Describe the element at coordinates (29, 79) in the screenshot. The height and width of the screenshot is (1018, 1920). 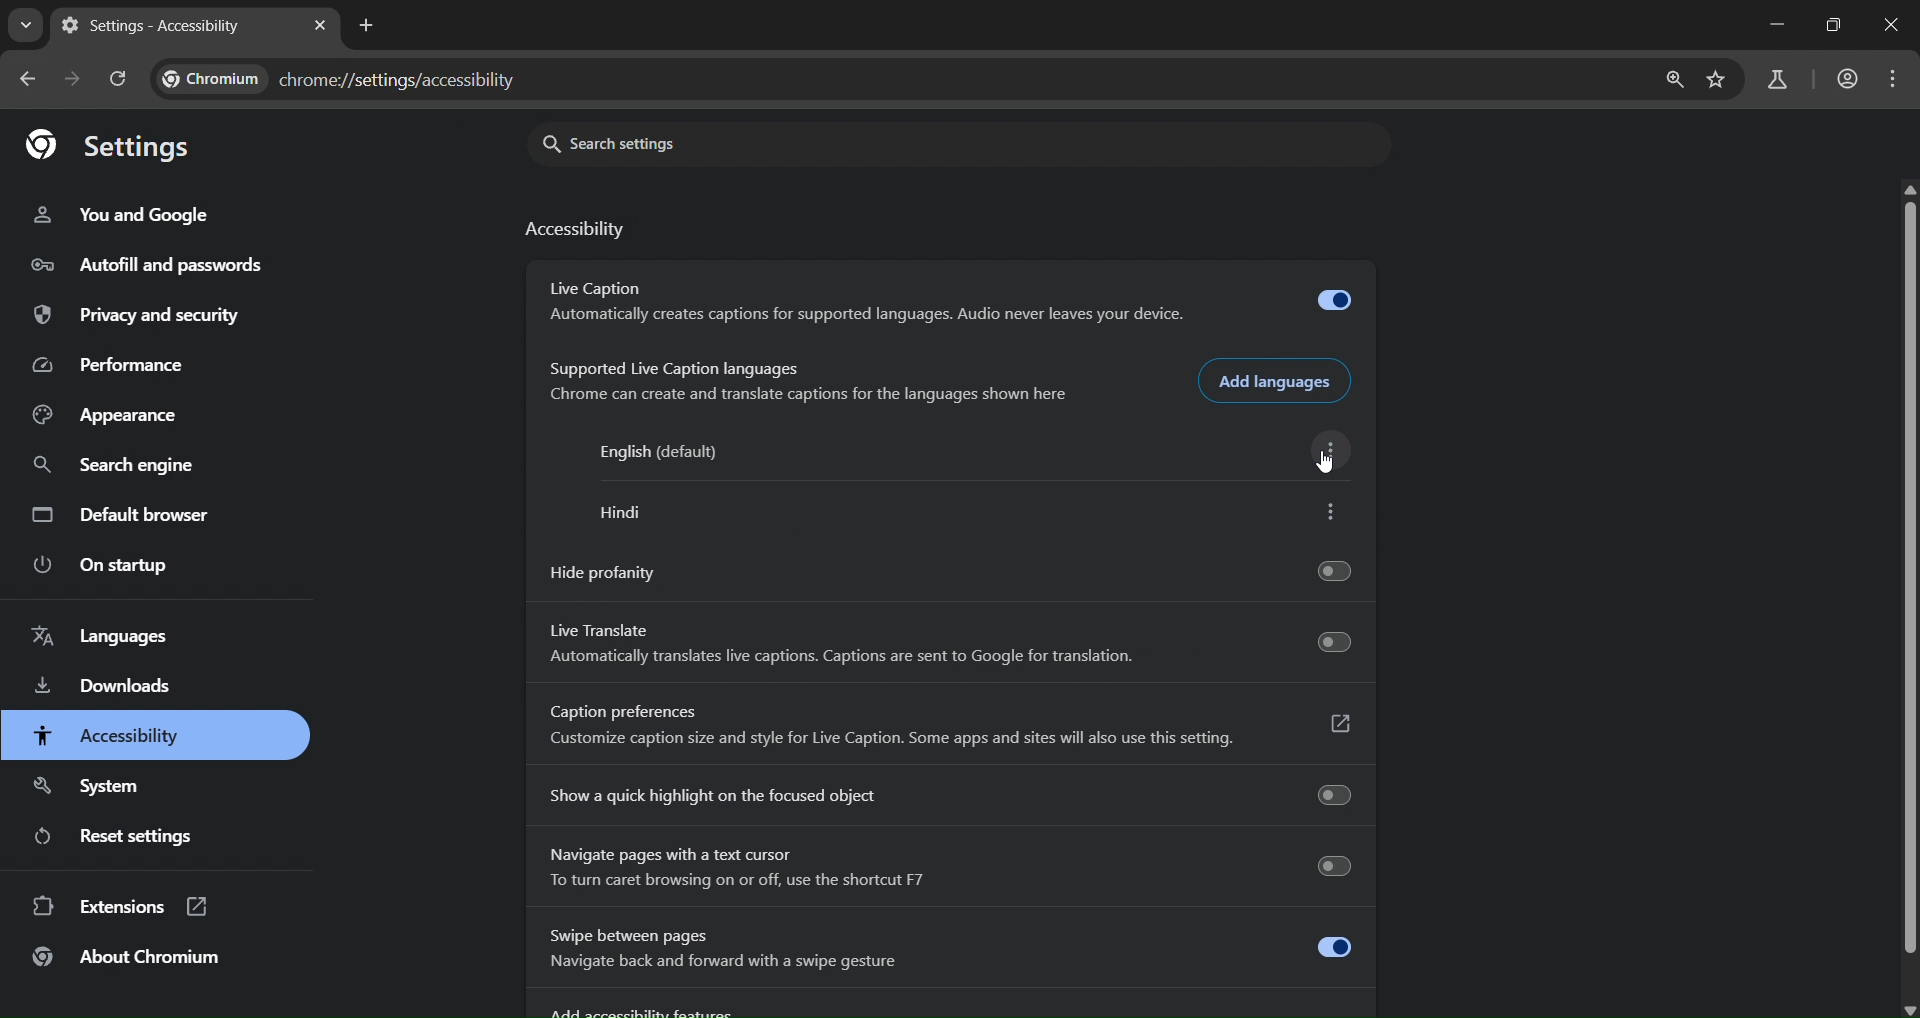
I see `go back one page` at that location.